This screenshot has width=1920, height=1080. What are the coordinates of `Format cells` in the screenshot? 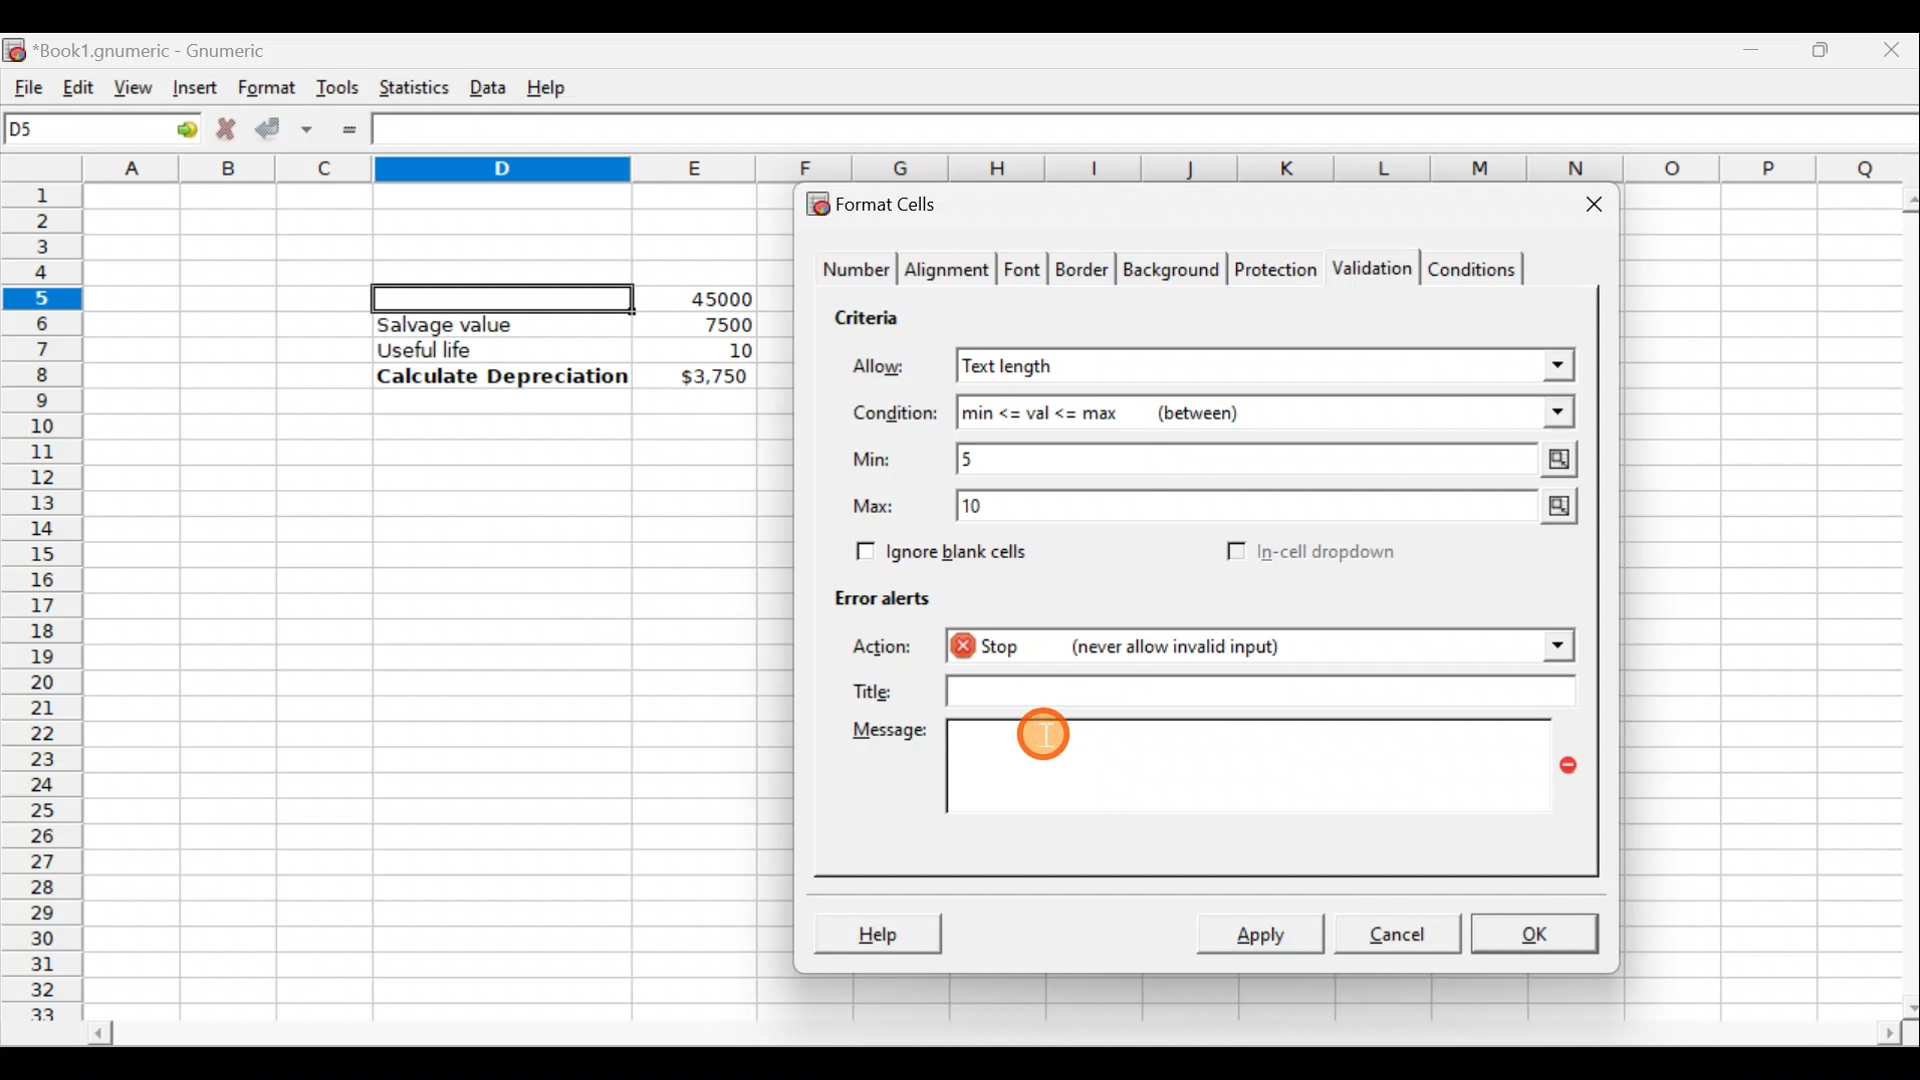 It's located at (883, 200).